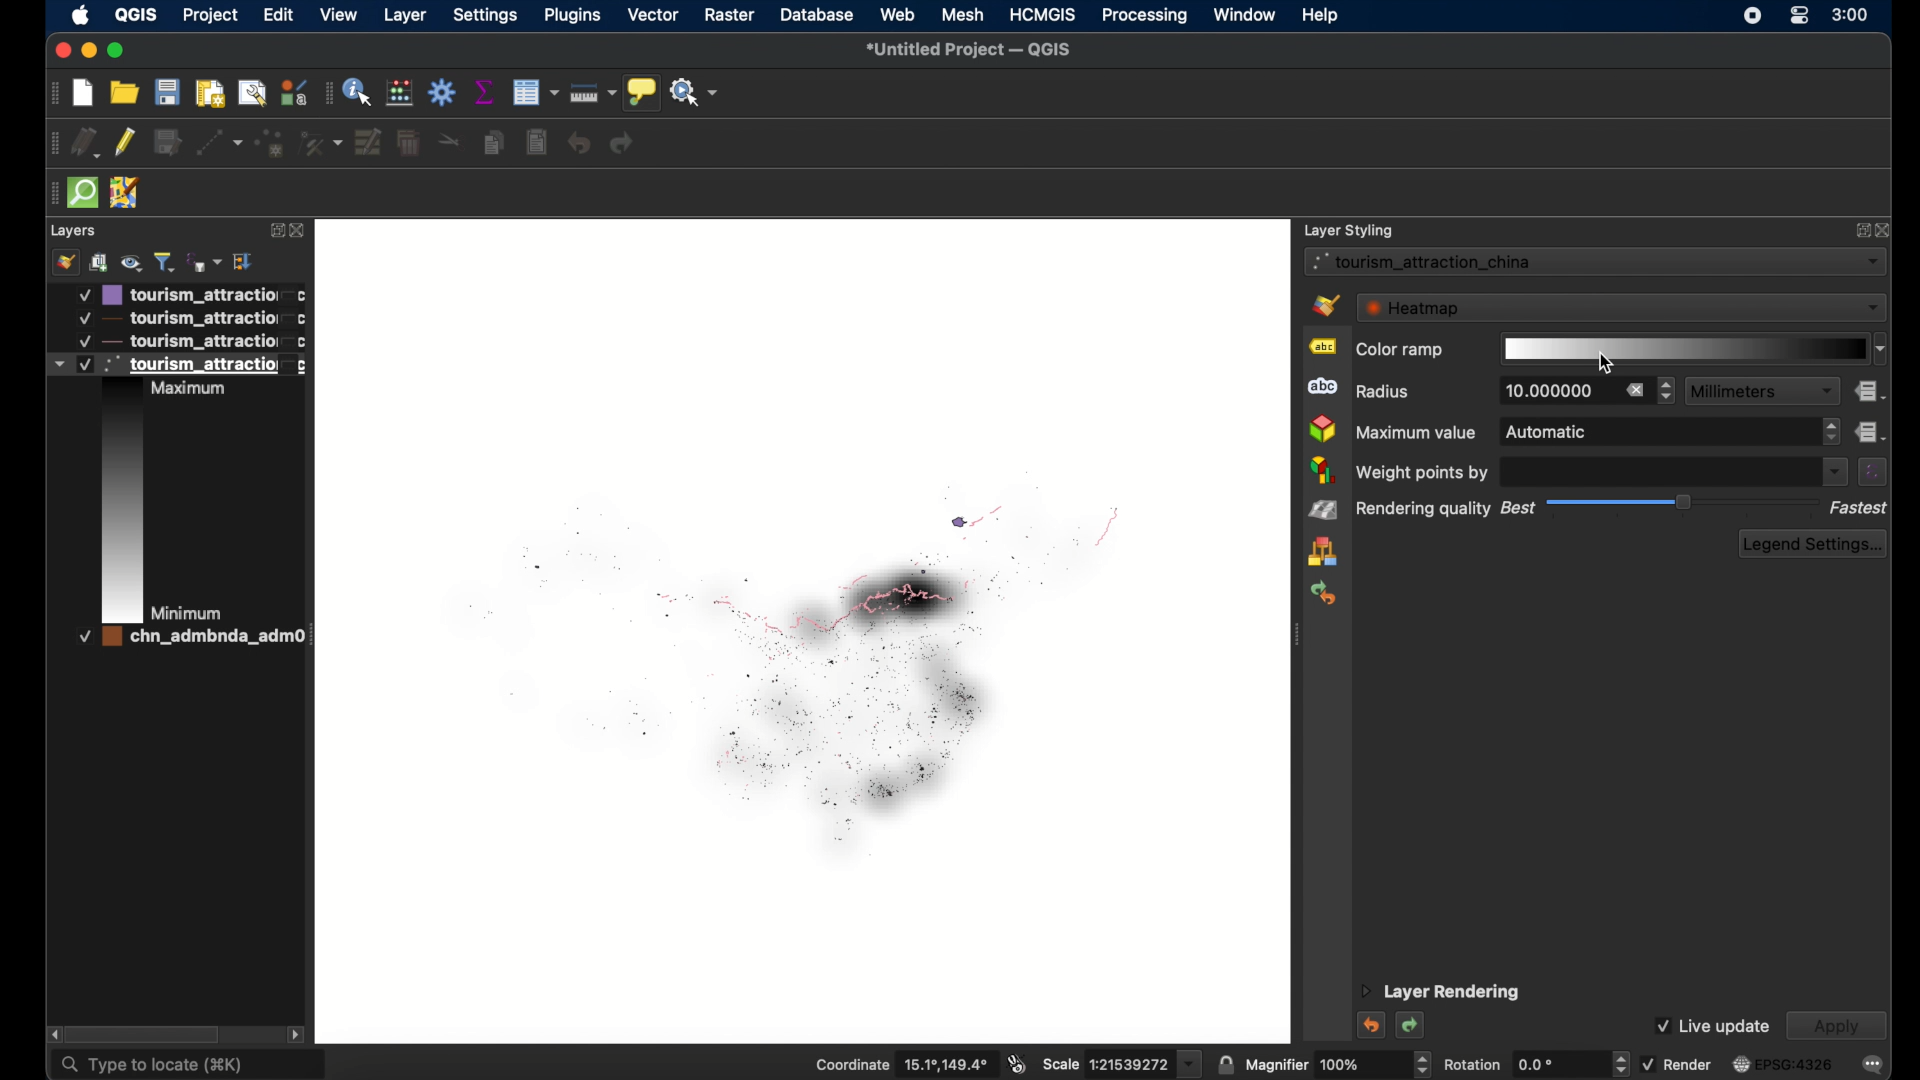 This screenshot has height=1080, width=1920. I want to click on diagrams, so click(1322, 471).